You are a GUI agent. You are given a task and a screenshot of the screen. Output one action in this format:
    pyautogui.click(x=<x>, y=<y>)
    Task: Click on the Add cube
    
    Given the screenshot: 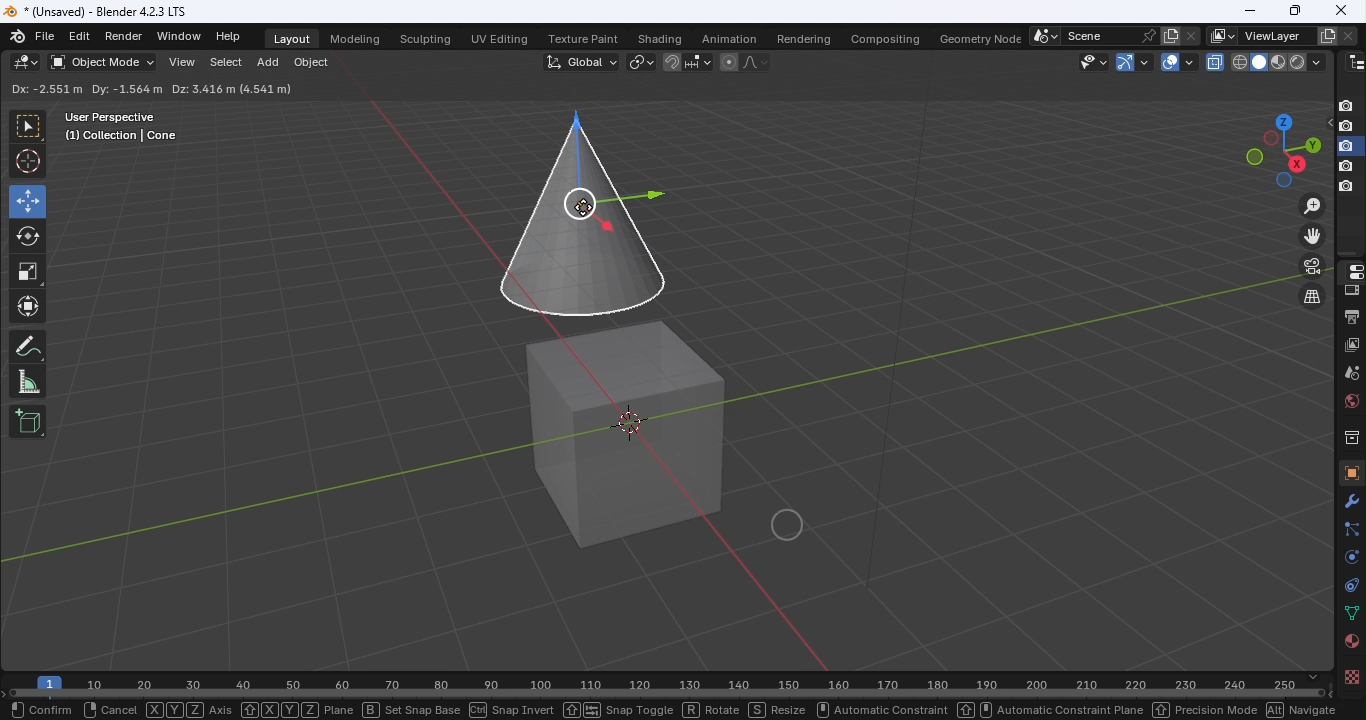 What is the action you would take?
    pyautogui.click(x=28, y=420)
    